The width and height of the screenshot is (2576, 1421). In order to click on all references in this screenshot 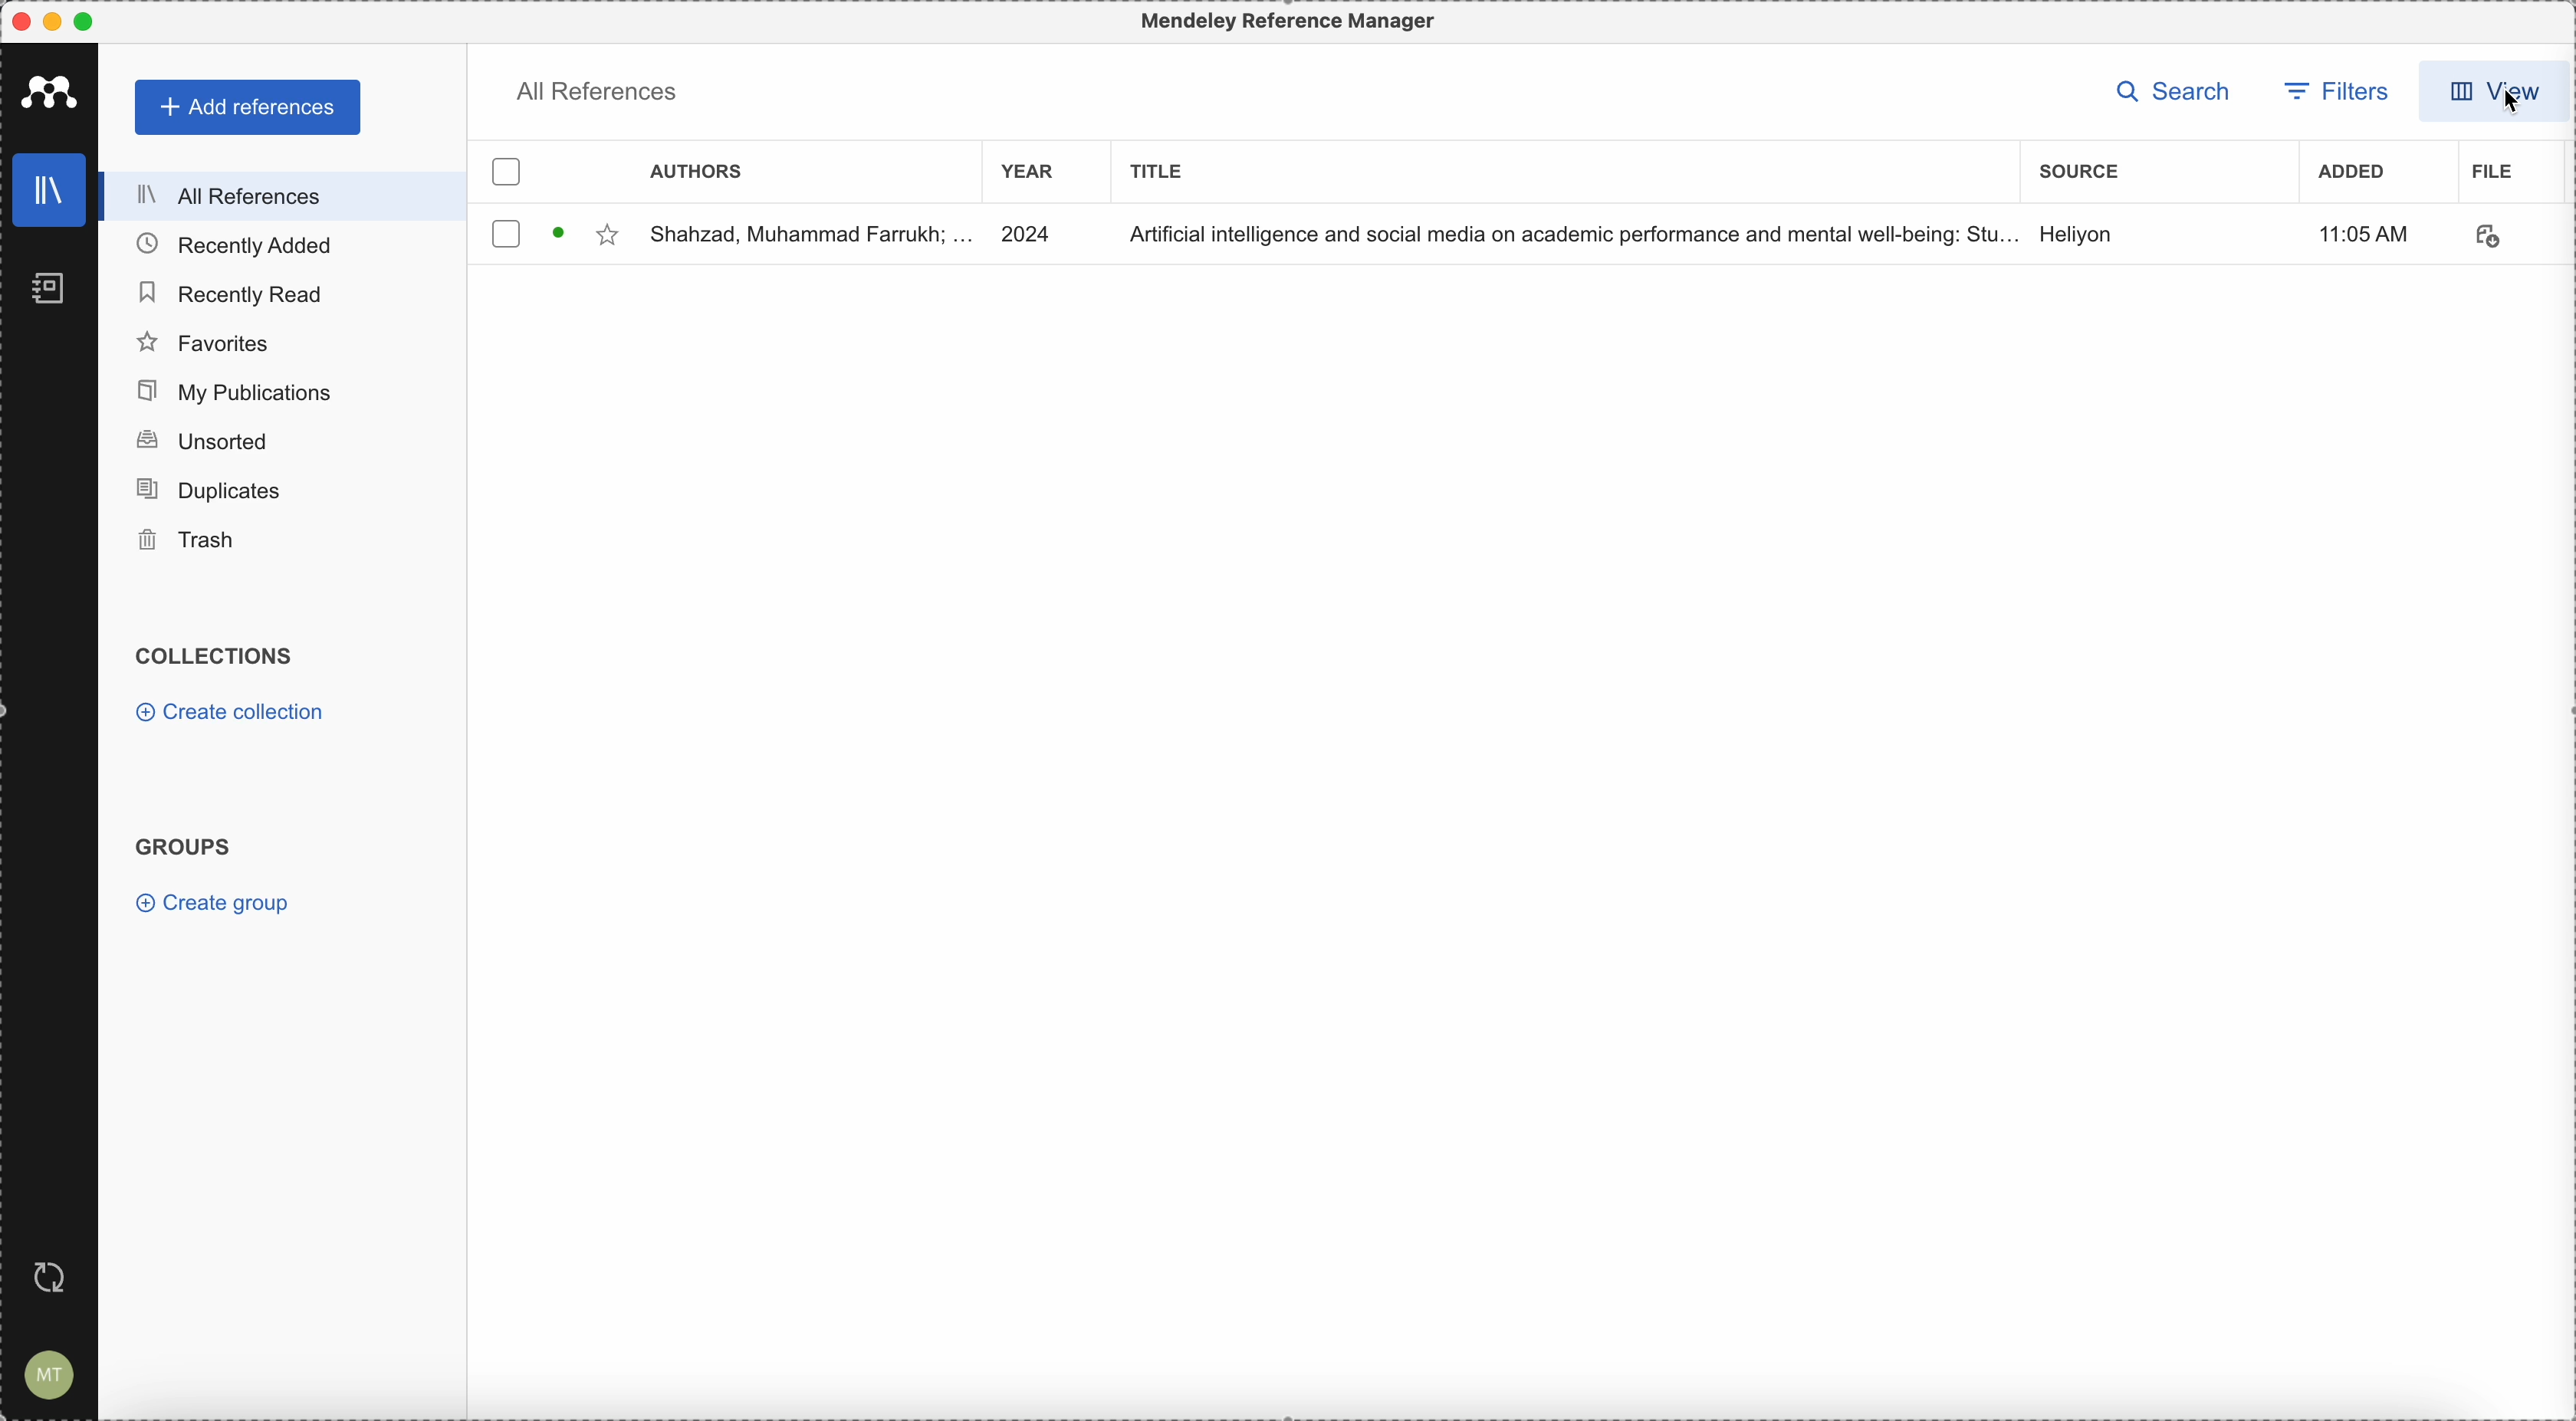, I will do `click(284, 197)`.